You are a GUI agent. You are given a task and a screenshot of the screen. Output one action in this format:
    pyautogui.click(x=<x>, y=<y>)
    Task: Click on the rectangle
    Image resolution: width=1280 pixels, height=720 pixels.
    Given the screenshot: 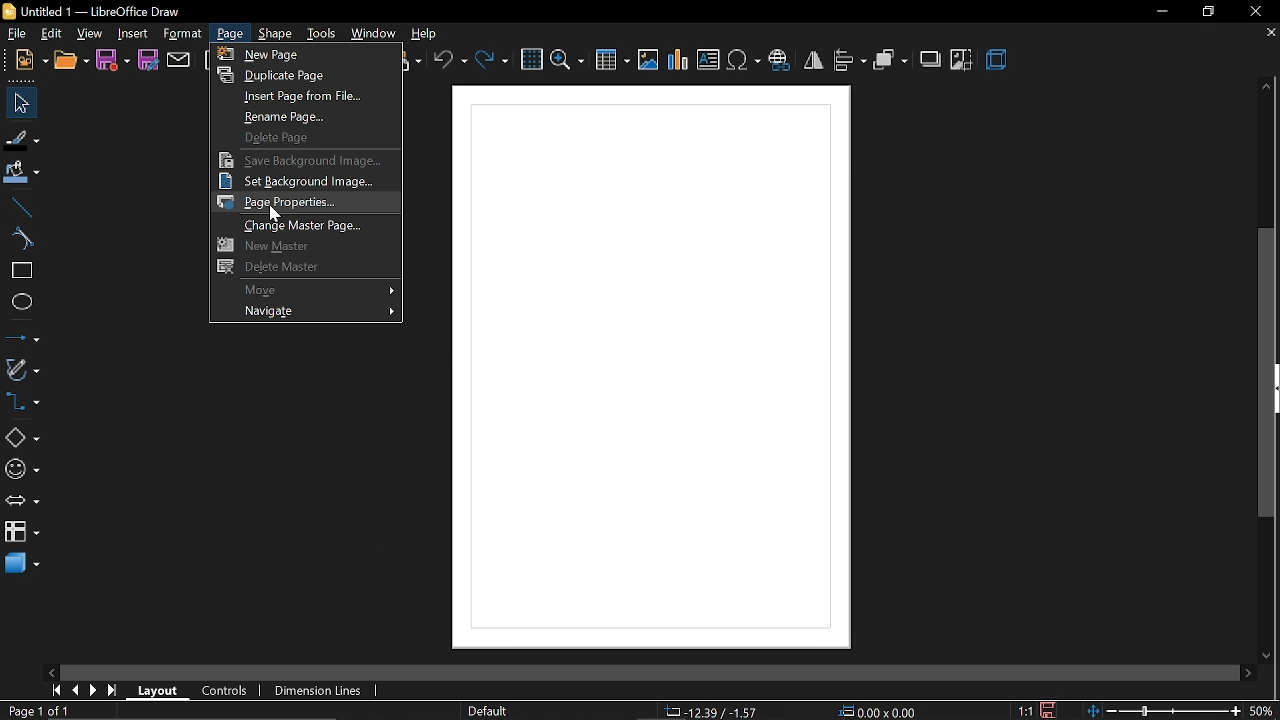 What is the action you would take?
    pyautogui.click(x=22, y=273)
    